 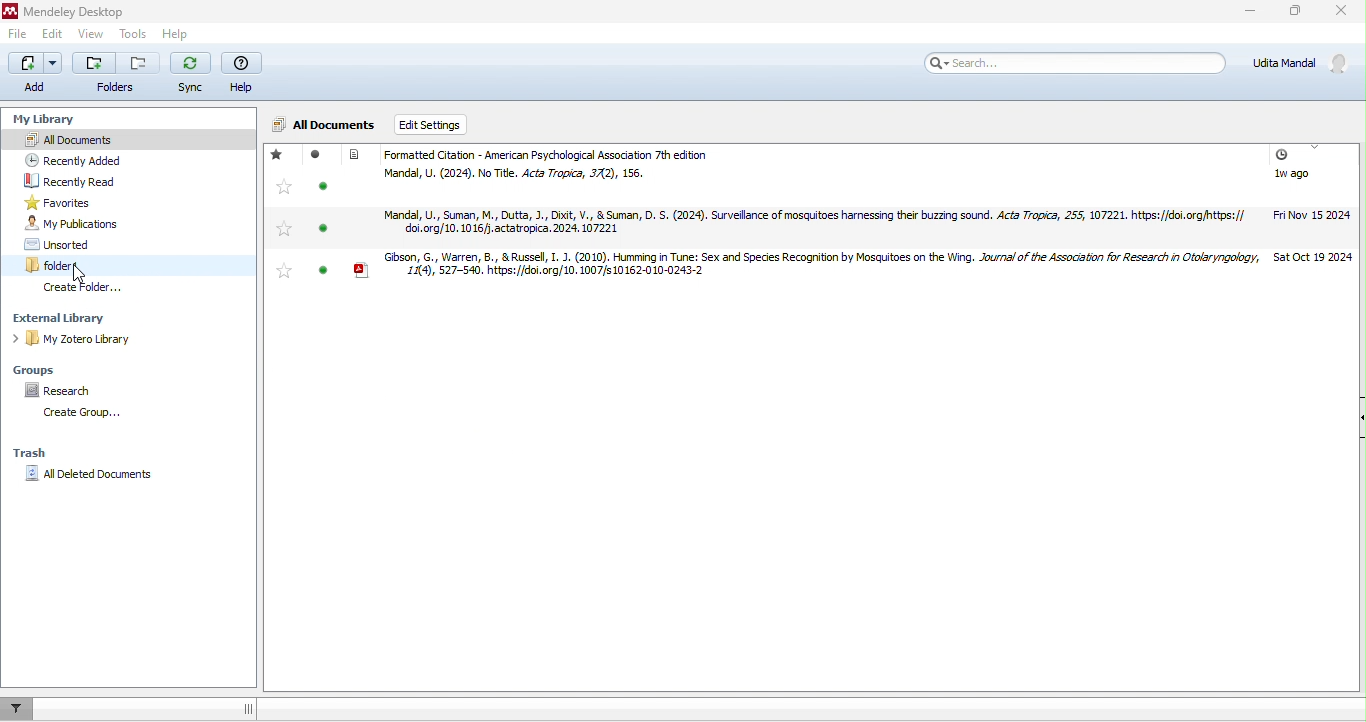 What do you see at coordinates (89, 180) in the screenshot?
I see `recently read` at bounding box center [89, 180].